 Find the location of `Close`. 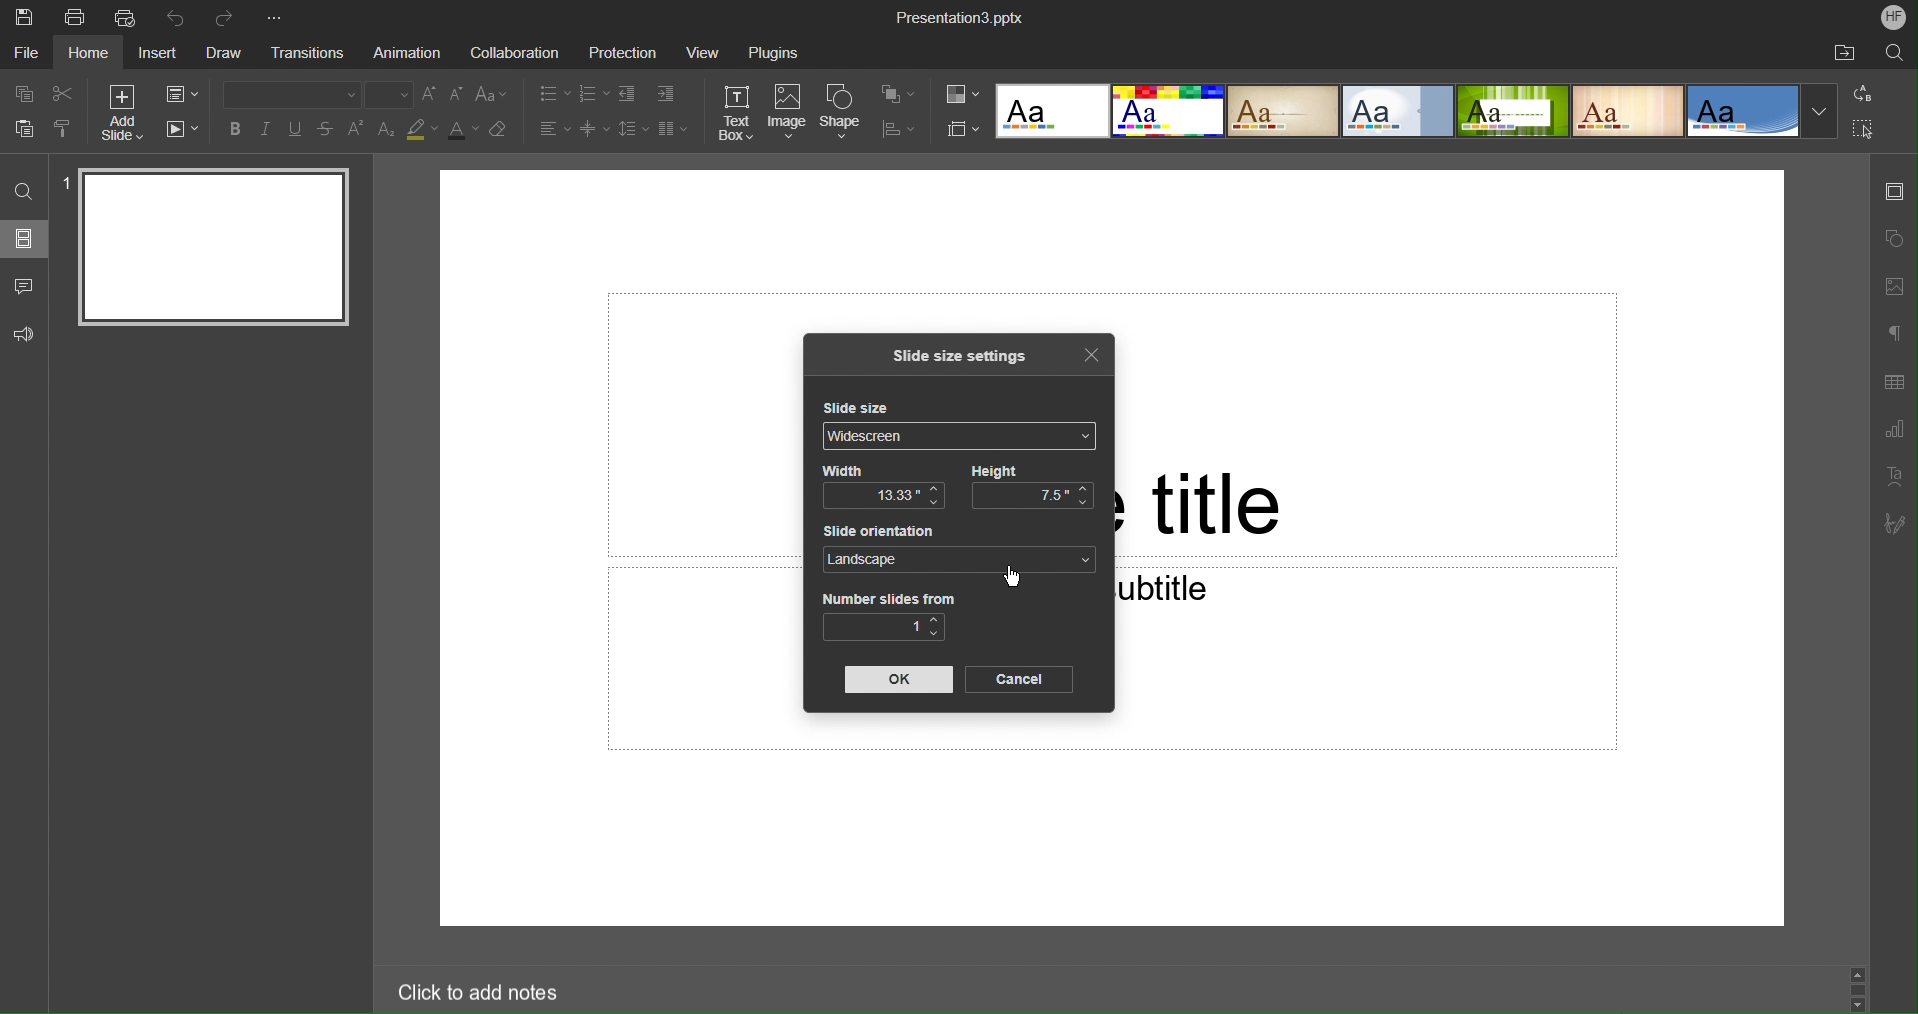

Close is located at coordinates (1090, 355).